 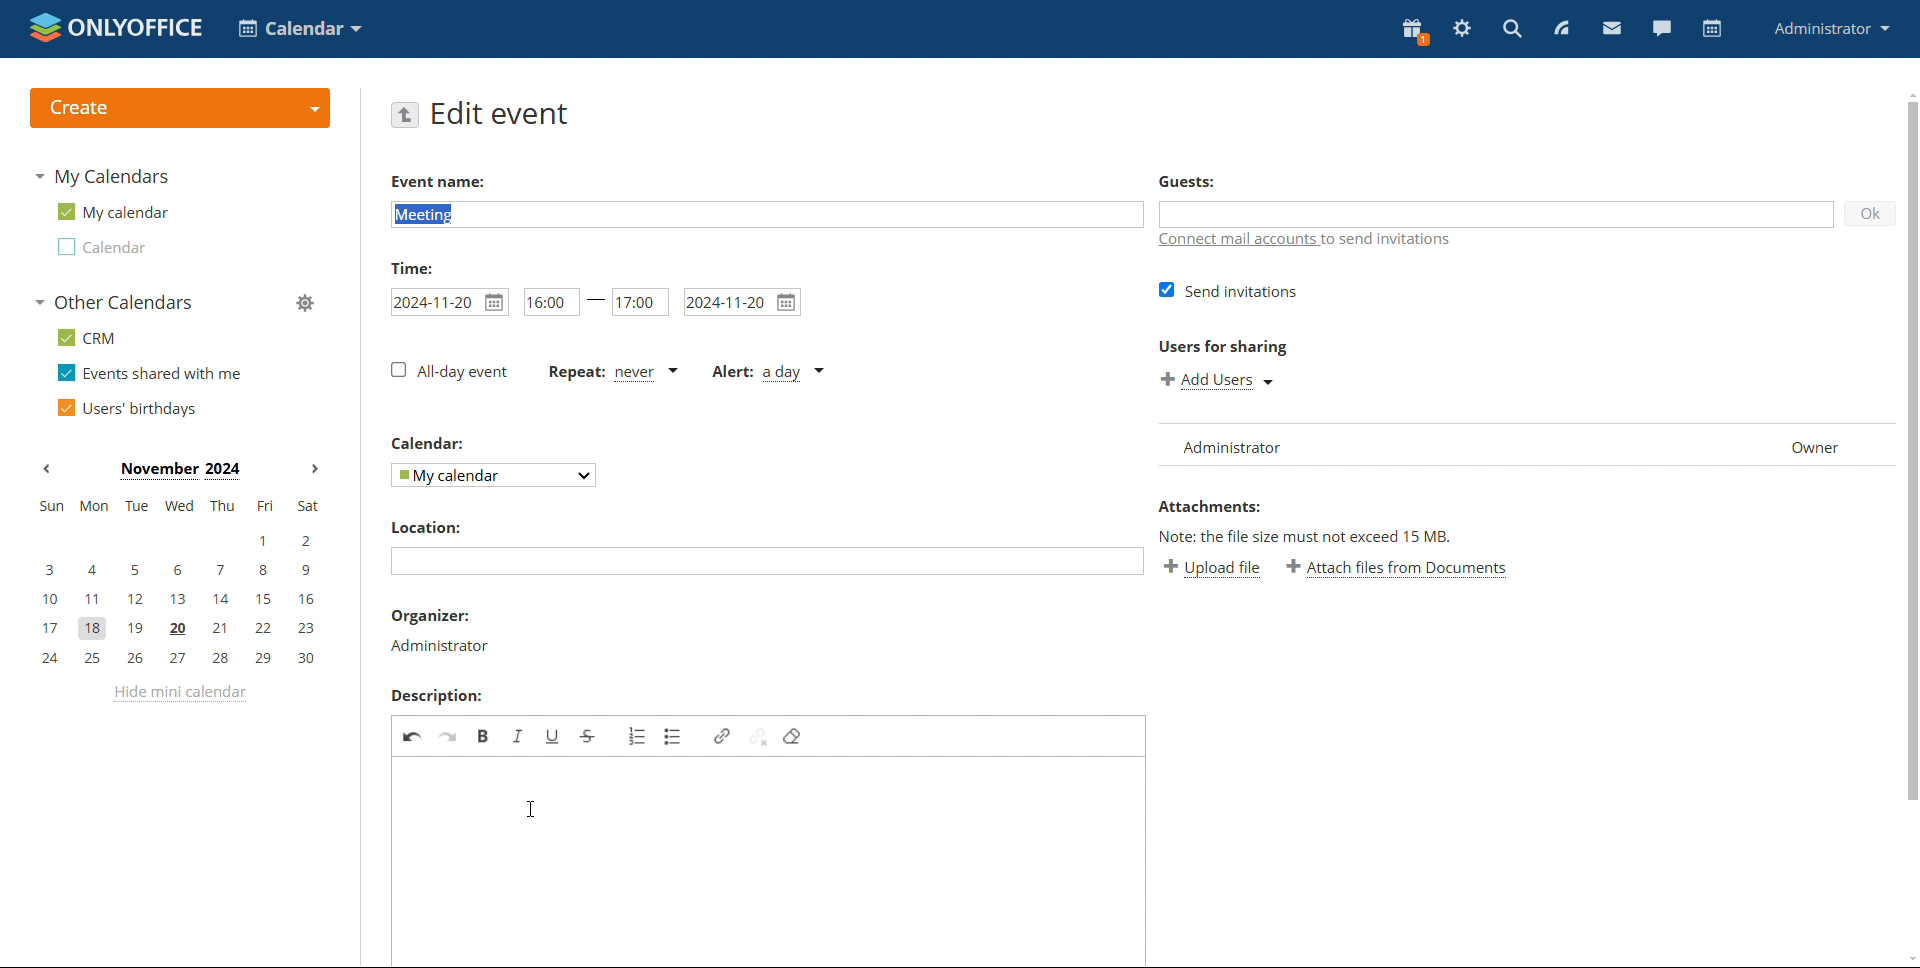 I want to click on my calendars, so click(x=102, y=177).